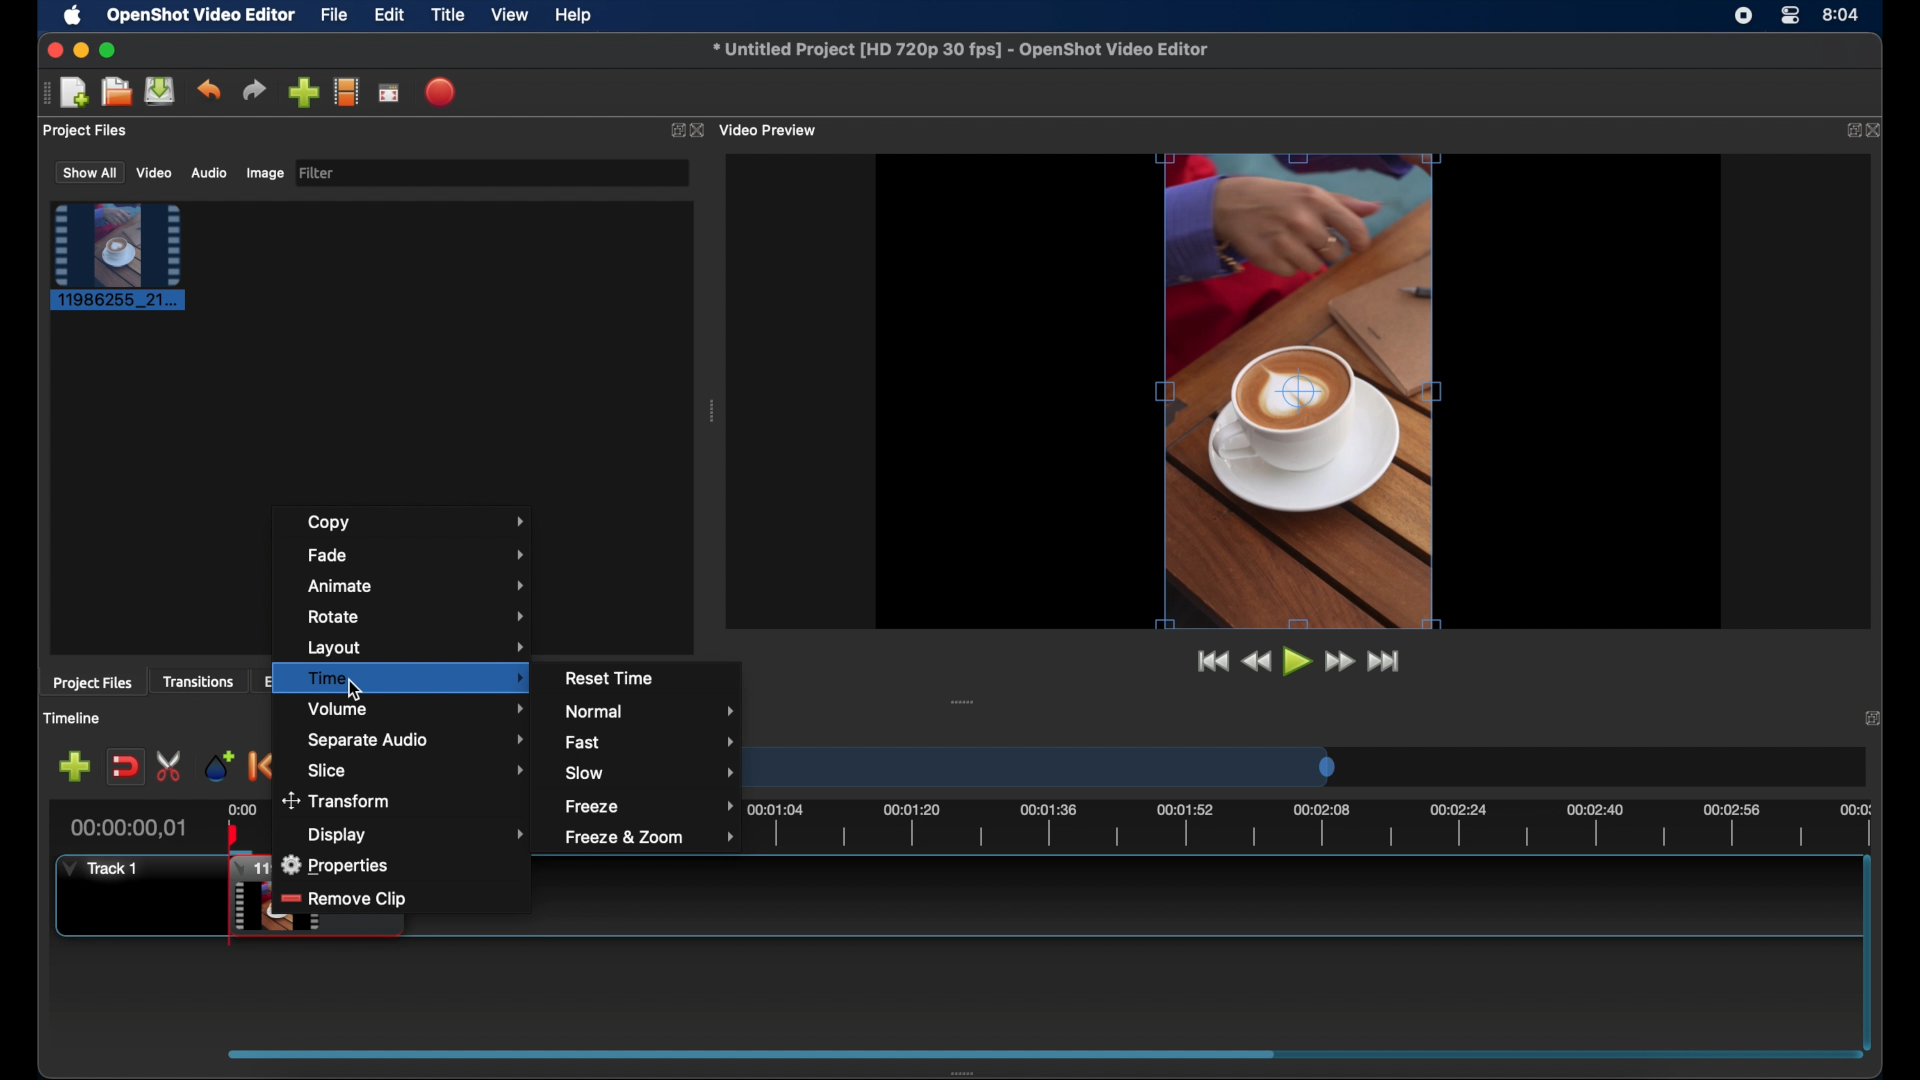  What do you see at coordinates (417, 523) in the screenshot?
I see `copy menu` at bounding box center [417, 523].